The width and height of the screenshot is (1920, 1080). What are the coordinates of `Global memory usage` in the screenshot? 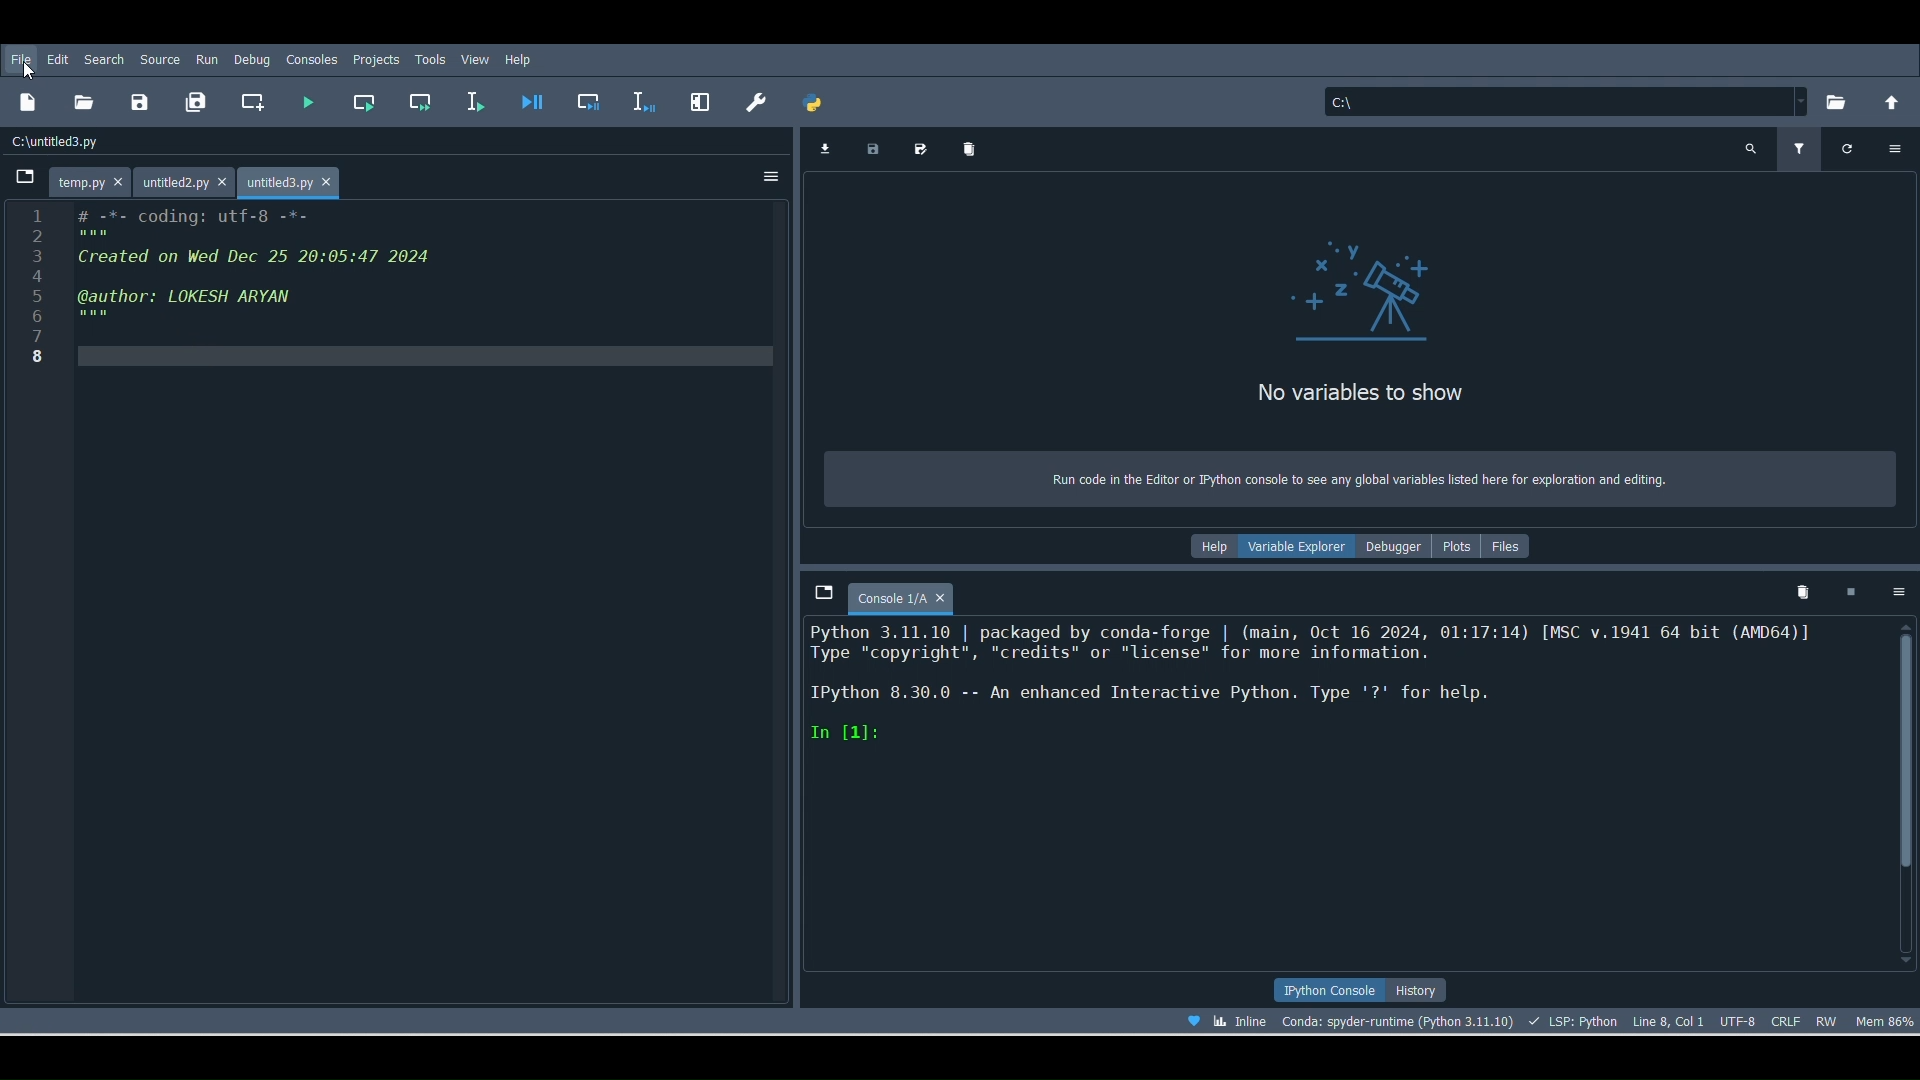 It's located at (1888, 1022).